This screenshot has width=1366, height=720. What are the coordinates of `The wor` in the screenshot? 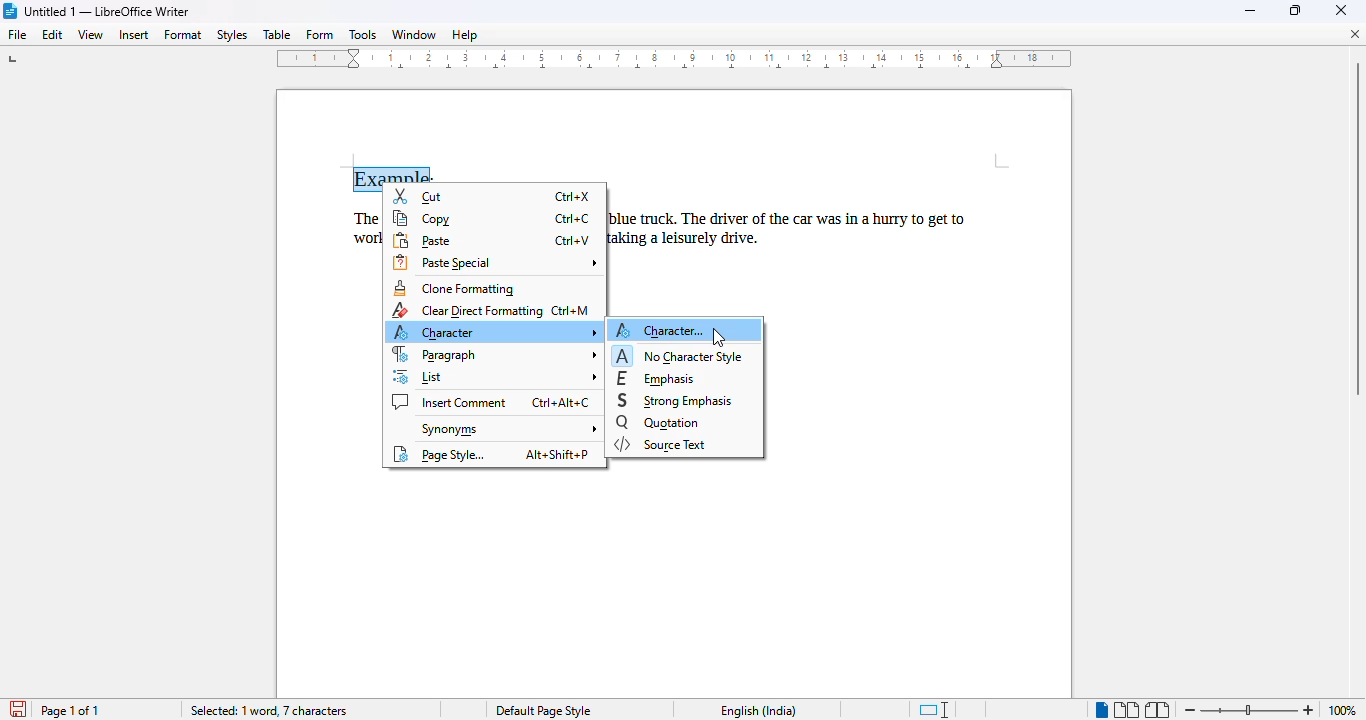 It's located at (356, 227).